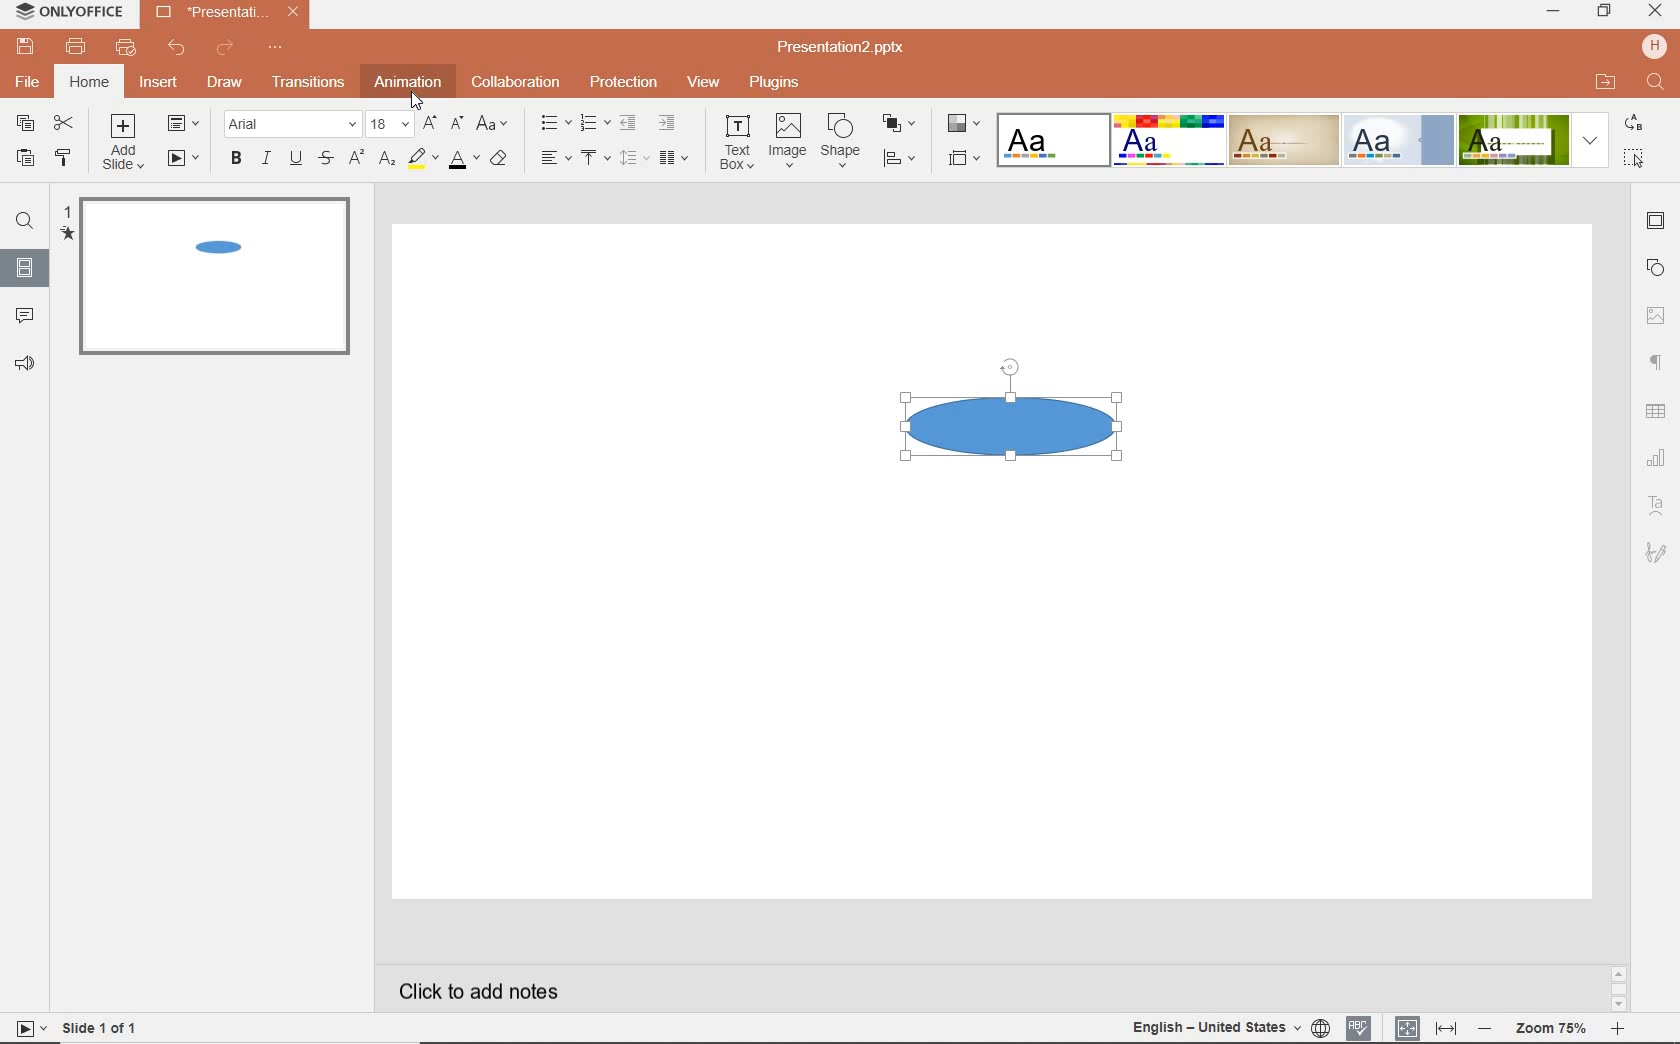 This screenshot has height=1044, width=1680. I want to click on image settings, so click(1656, 315).